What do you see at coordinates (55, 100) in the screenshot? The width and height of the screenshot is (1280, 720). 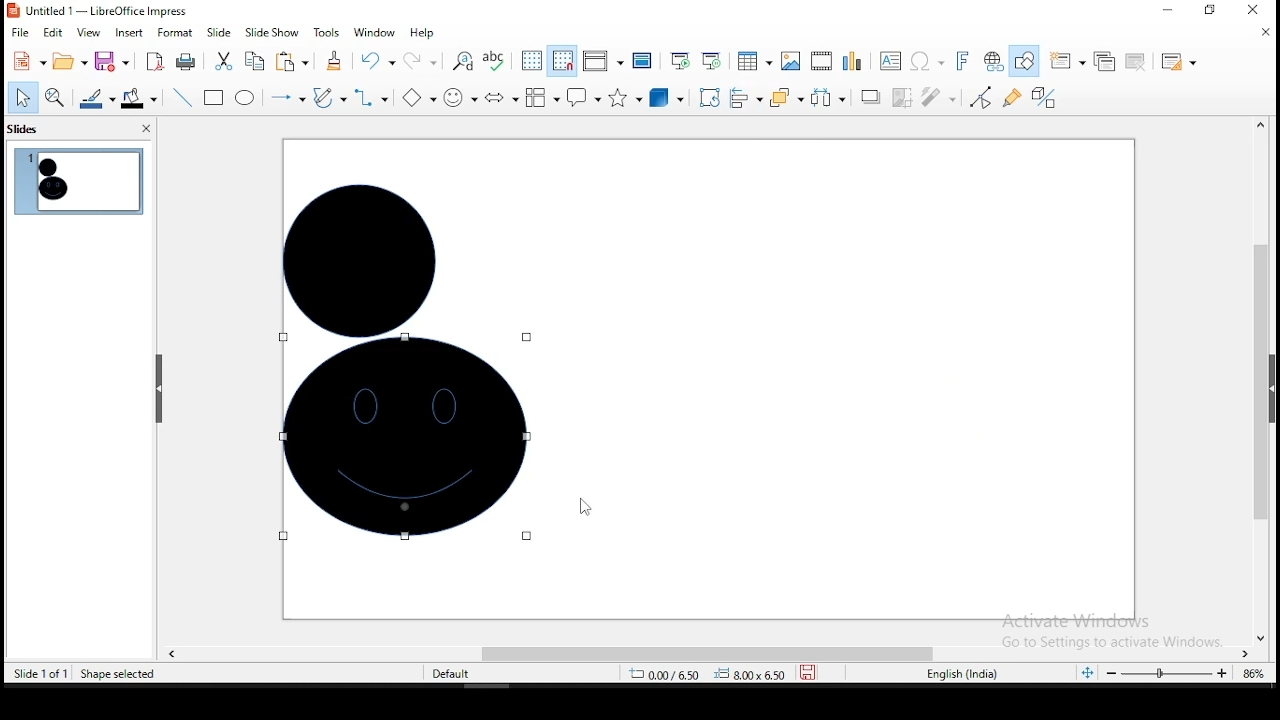 I see `zoom and pan` at bounding box center [55, 100].